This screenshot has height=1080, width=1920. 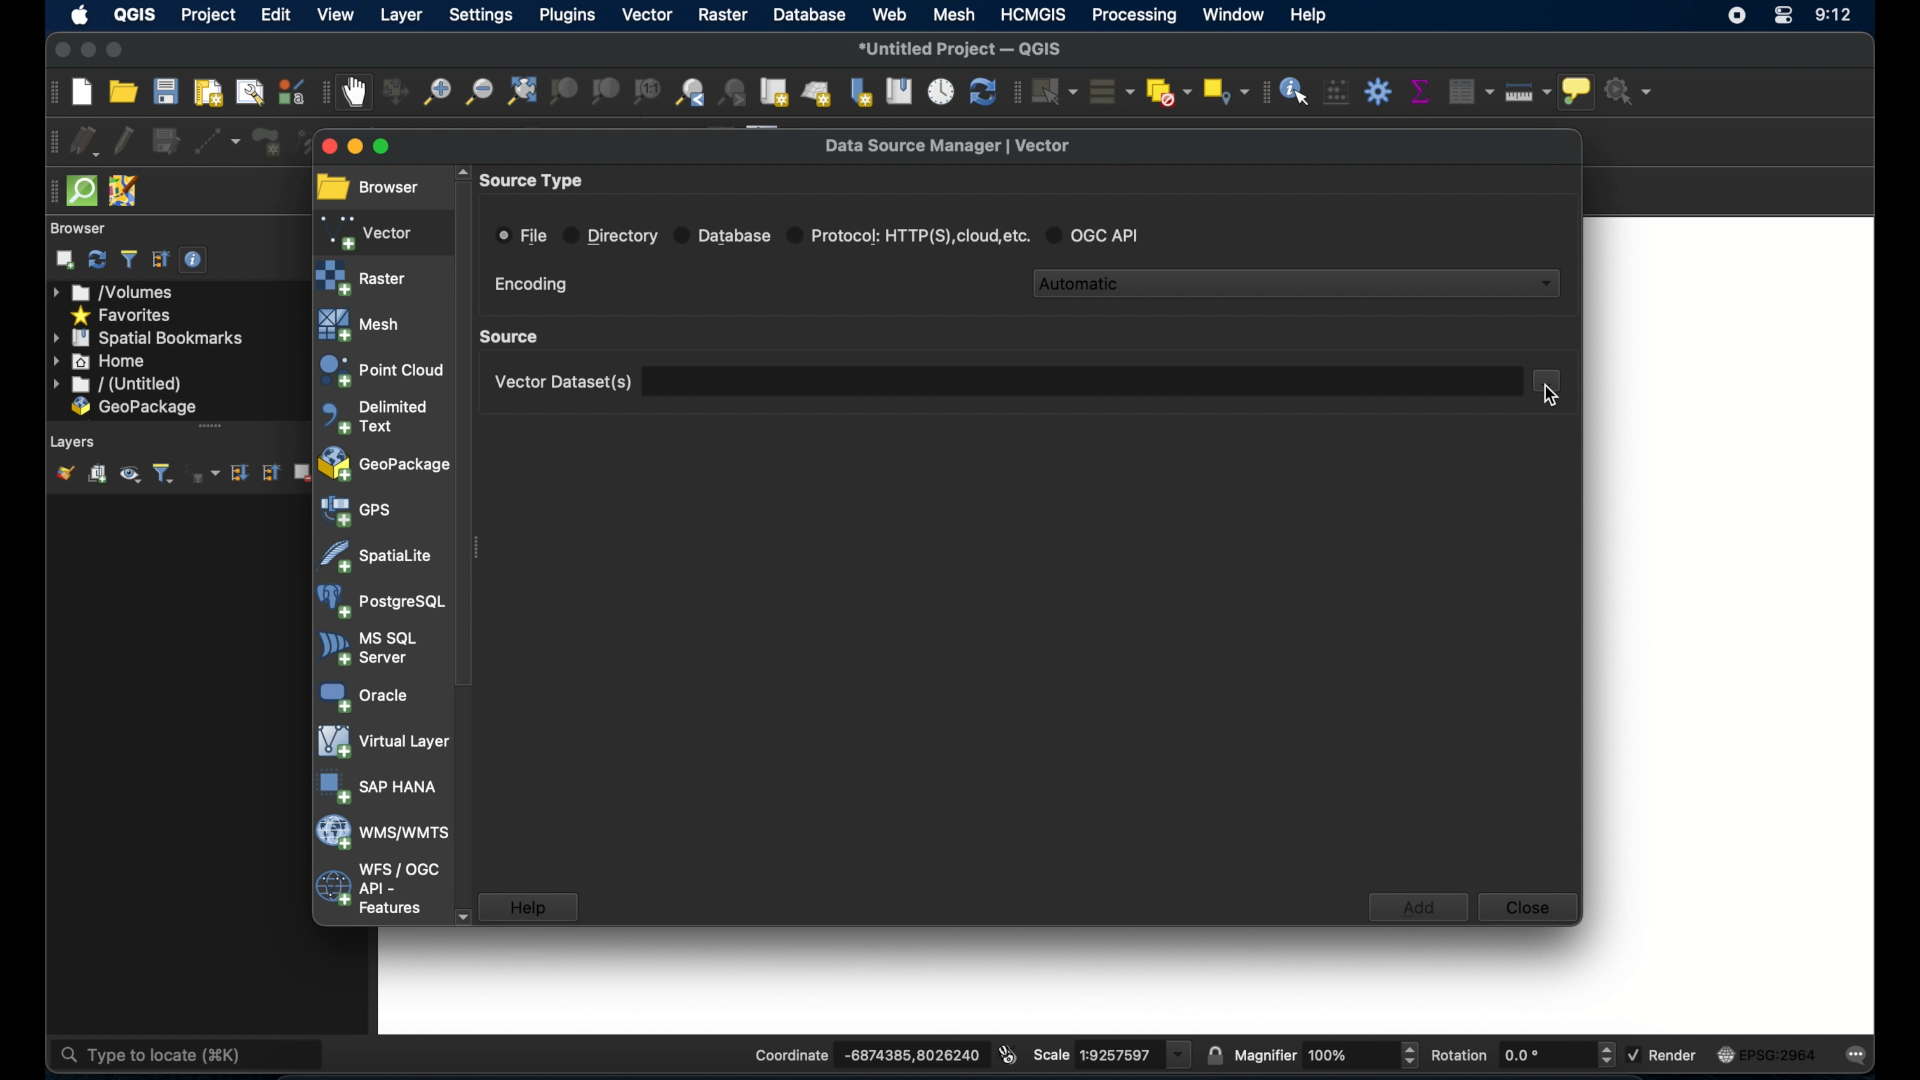 What do you see at coordinates (981, 91) in the screenshot?
I see `refresh` at bounding box center [981, 91].